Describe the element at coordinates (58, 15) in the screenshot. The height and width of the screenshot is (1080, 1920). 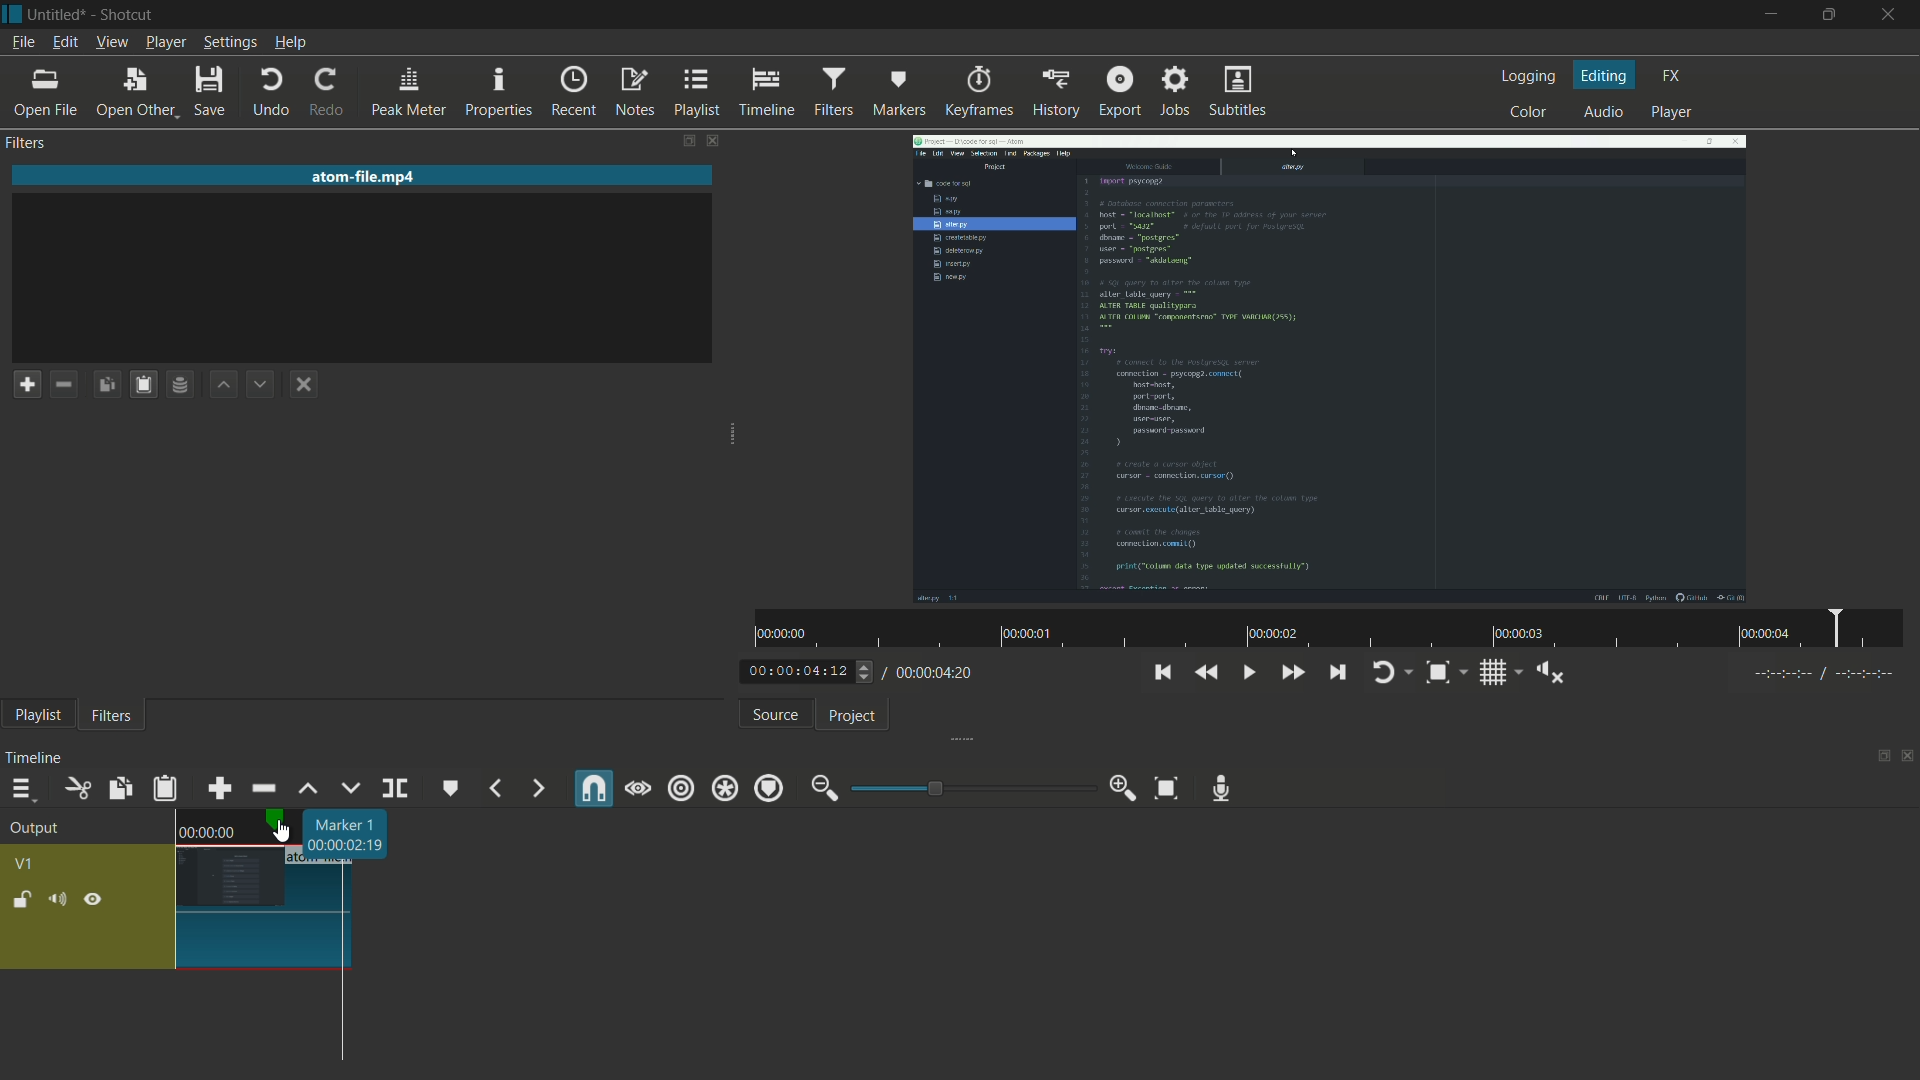
I see `file name` at that location.